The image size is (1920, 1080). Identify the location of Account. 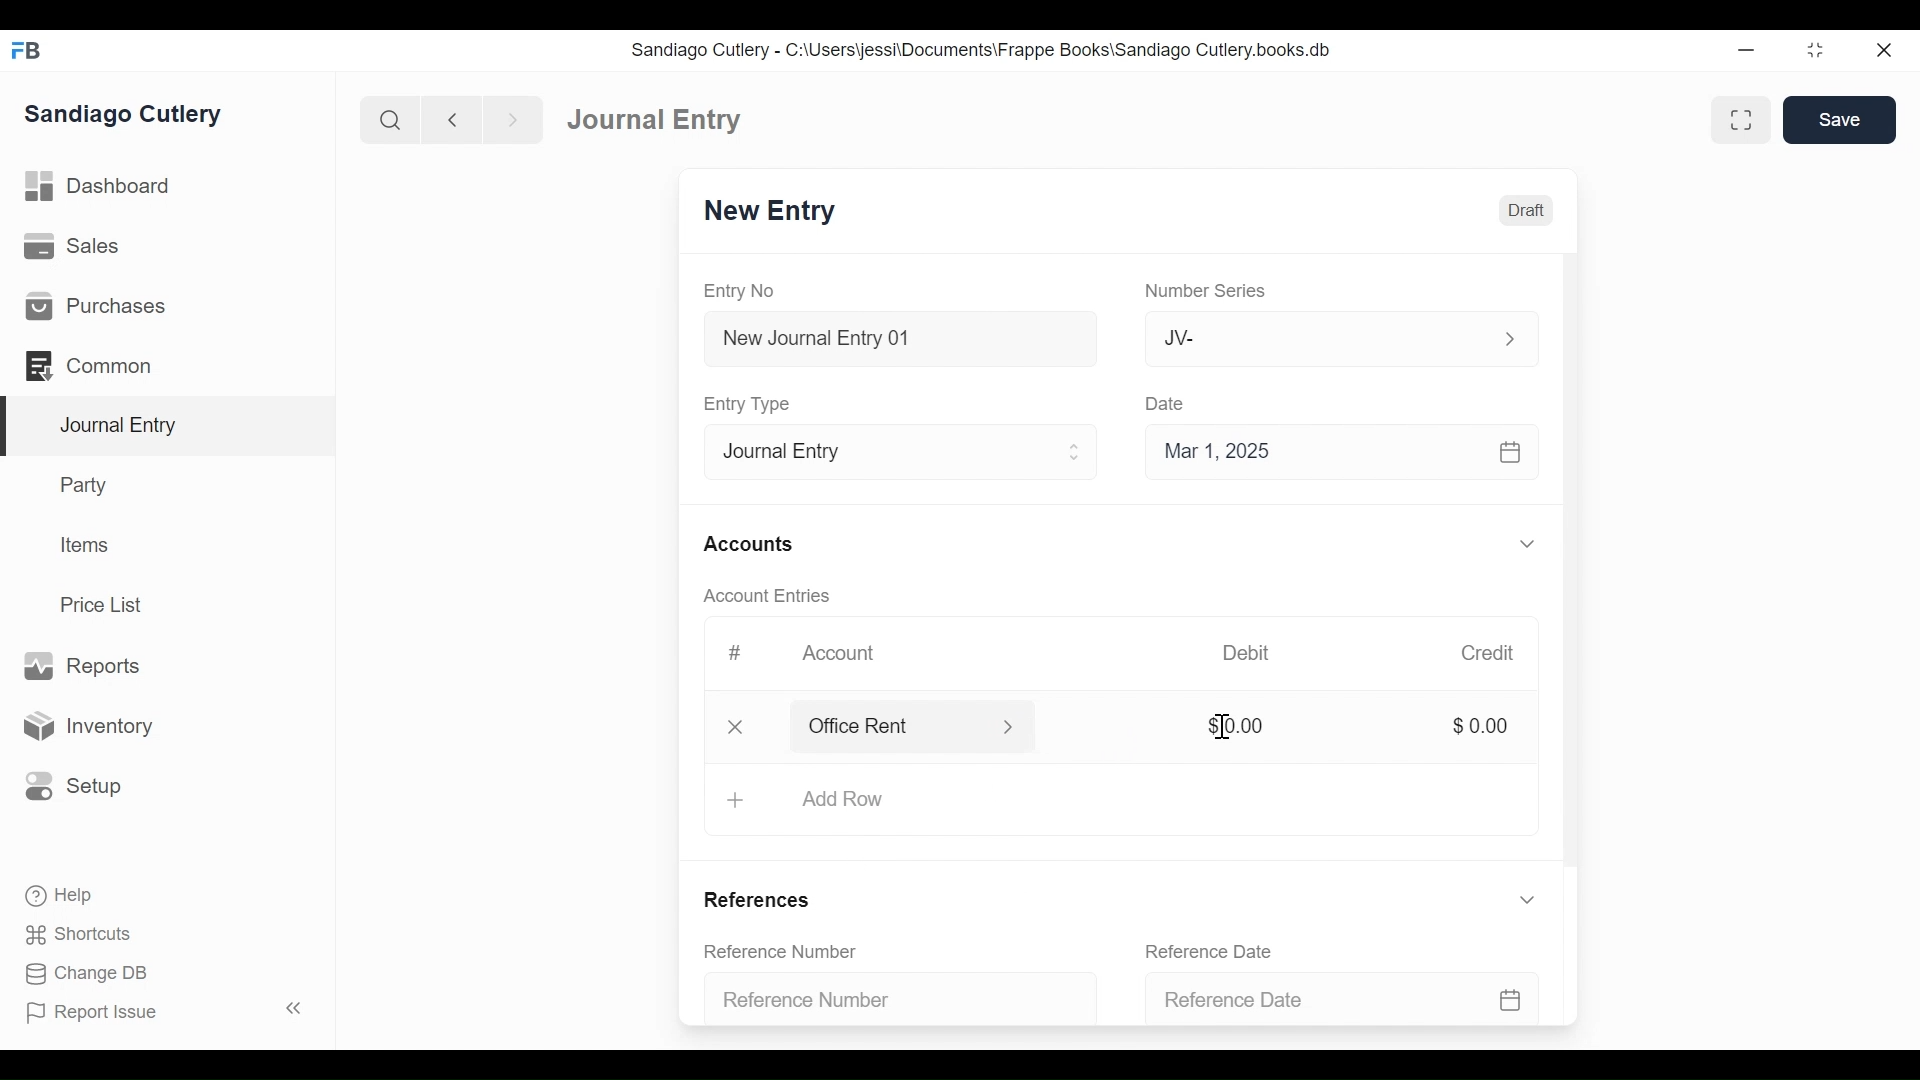
(838, 654).